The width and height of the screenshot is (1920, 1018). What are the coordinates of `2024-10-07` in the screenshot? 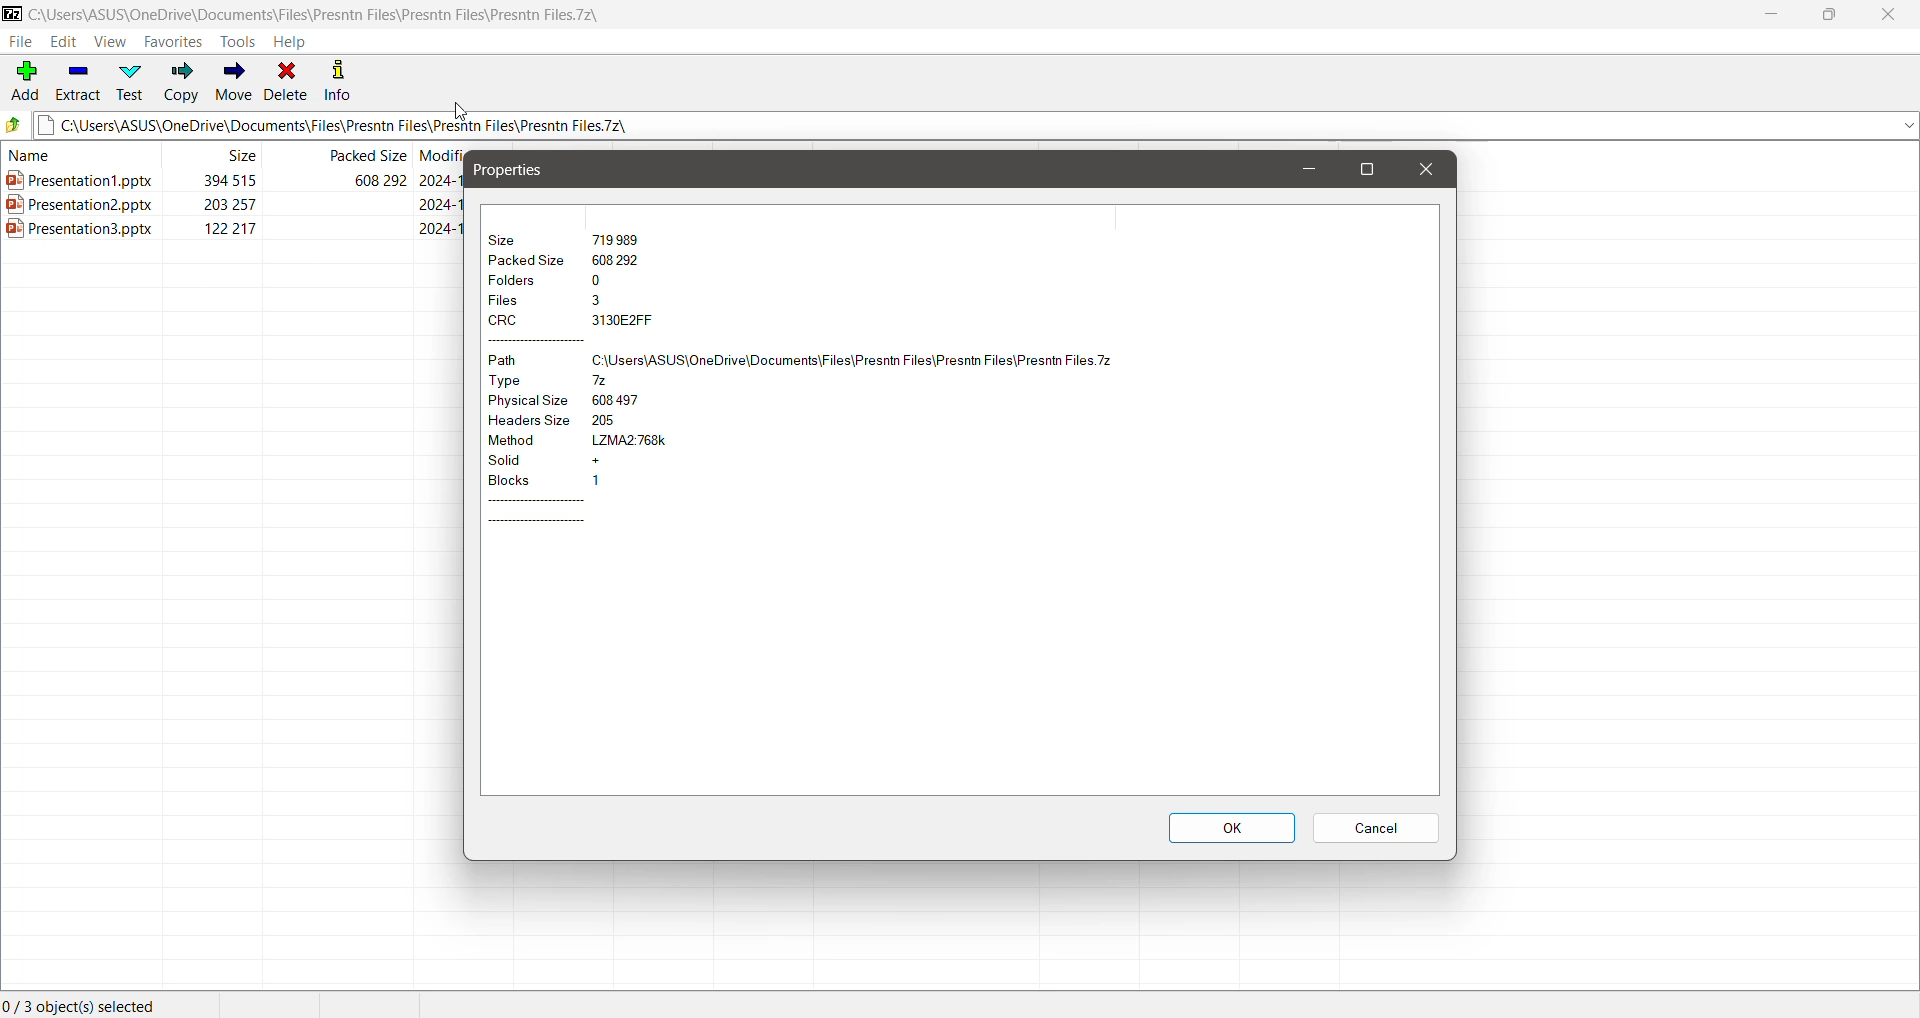 It's located at (441, 182).